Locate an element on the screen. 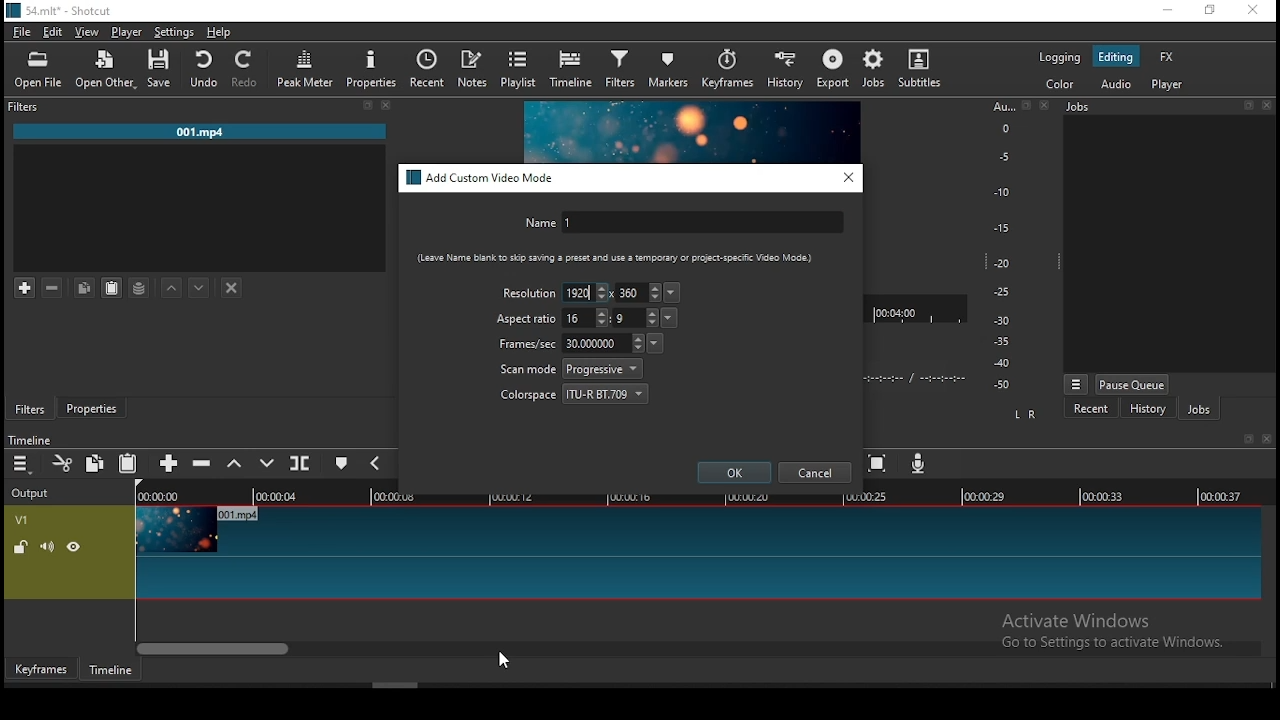 The height and width of the screenshot is (720, 1280). L R is located at coordinates (1027, 415).